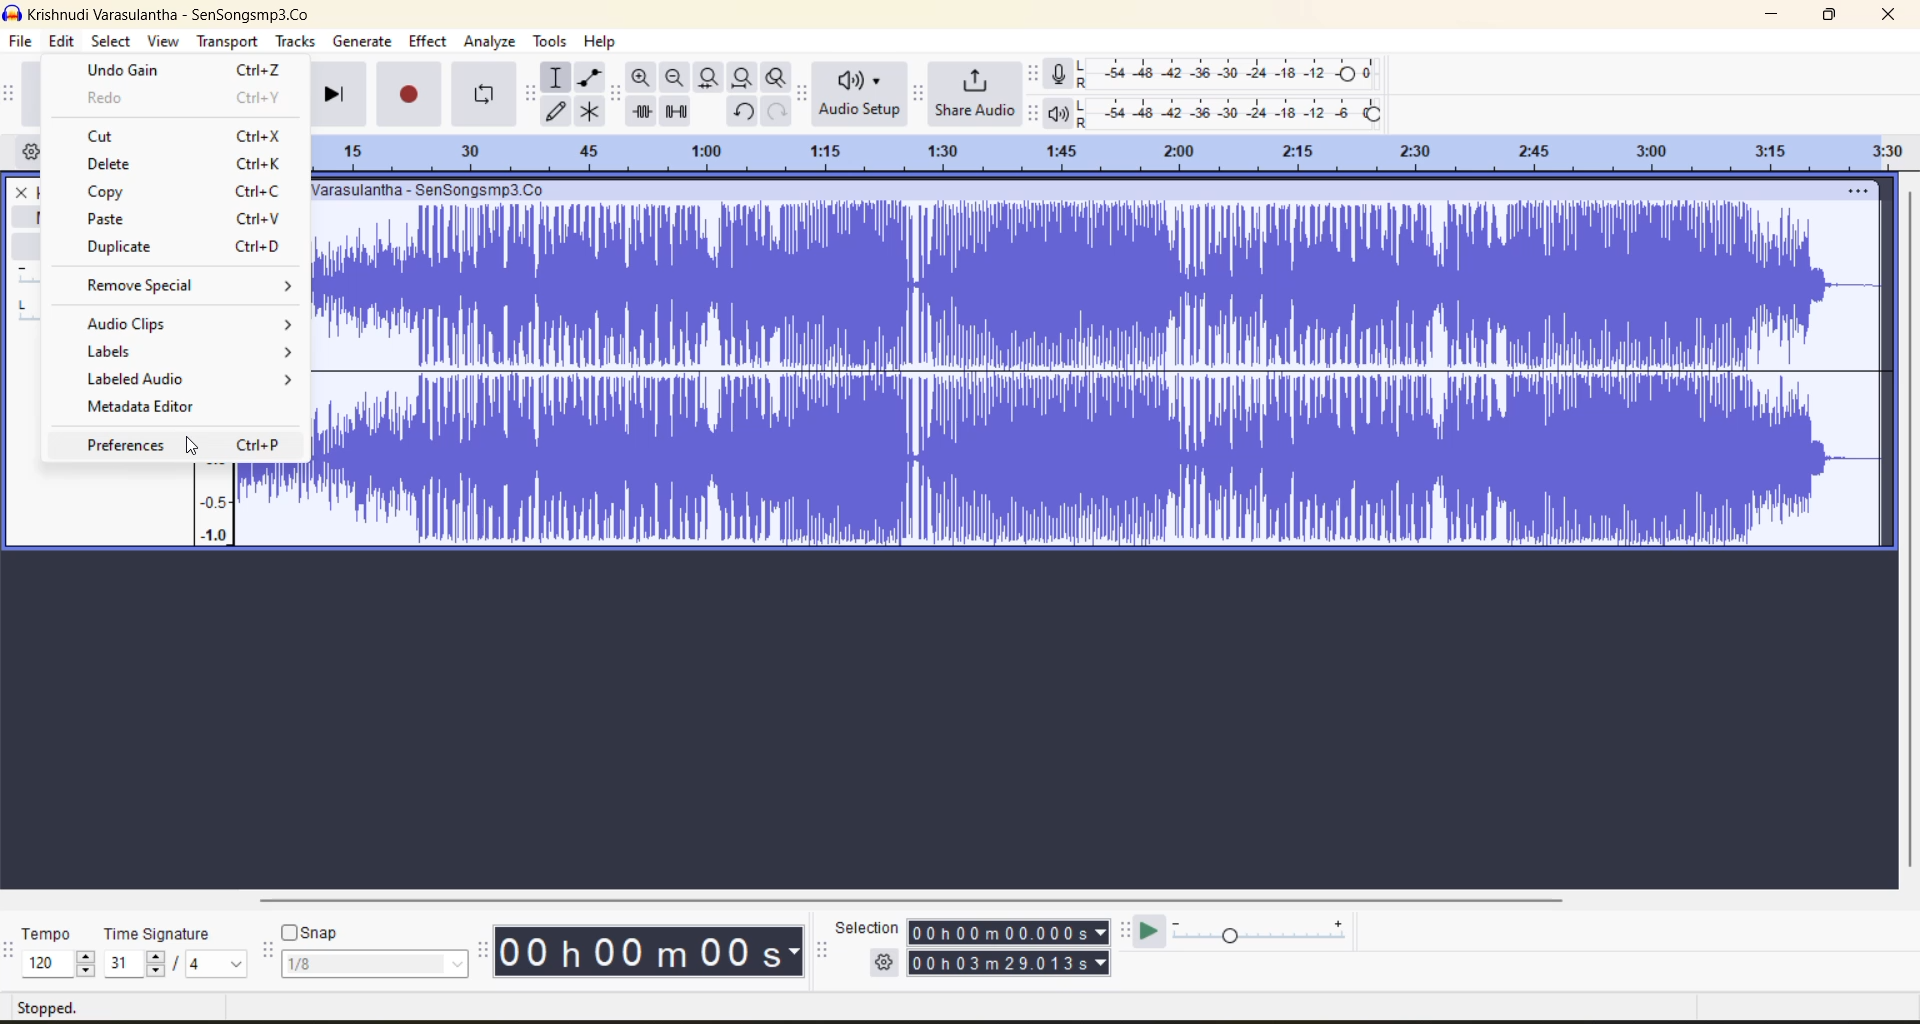  I want to click on Scale, so click(1099, 149).